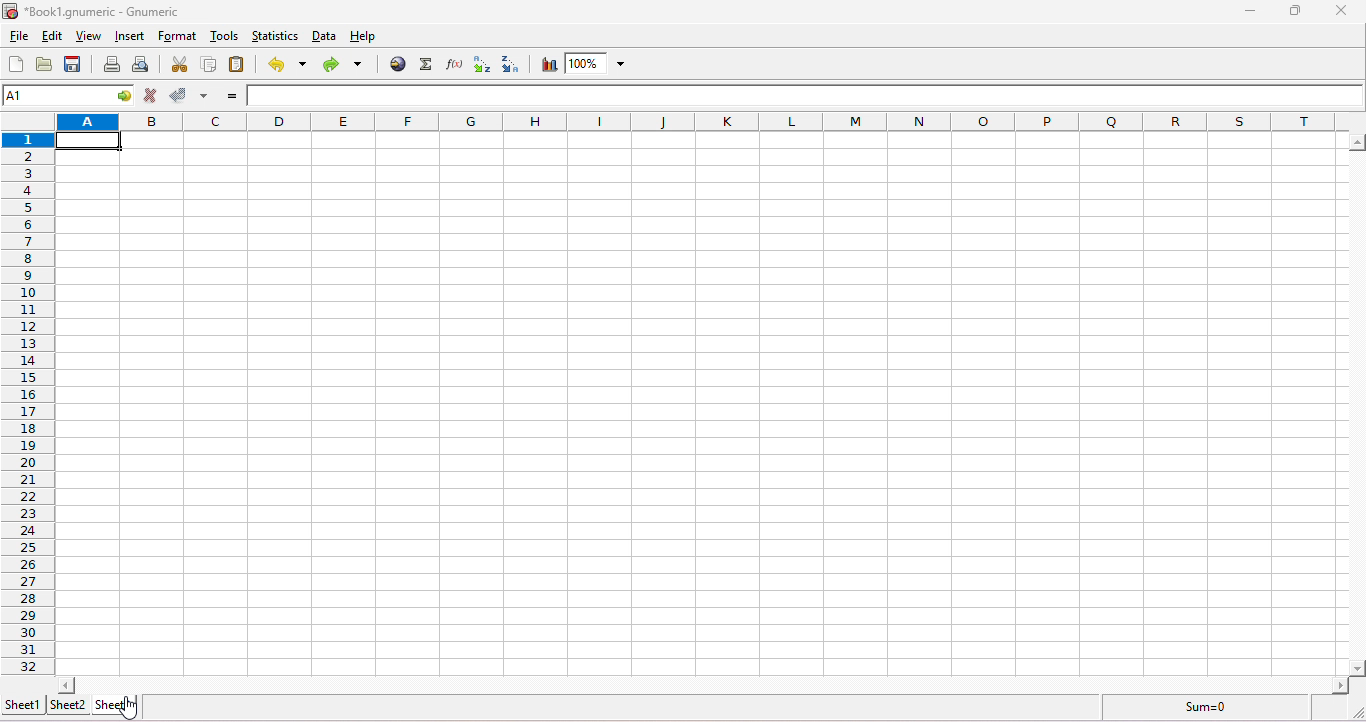 This screenshot has width=1366, height=722. Describe the element at coordinates (99, 12) in the screenshot. I see `*Book1.gnumeric - numeric` at that location.